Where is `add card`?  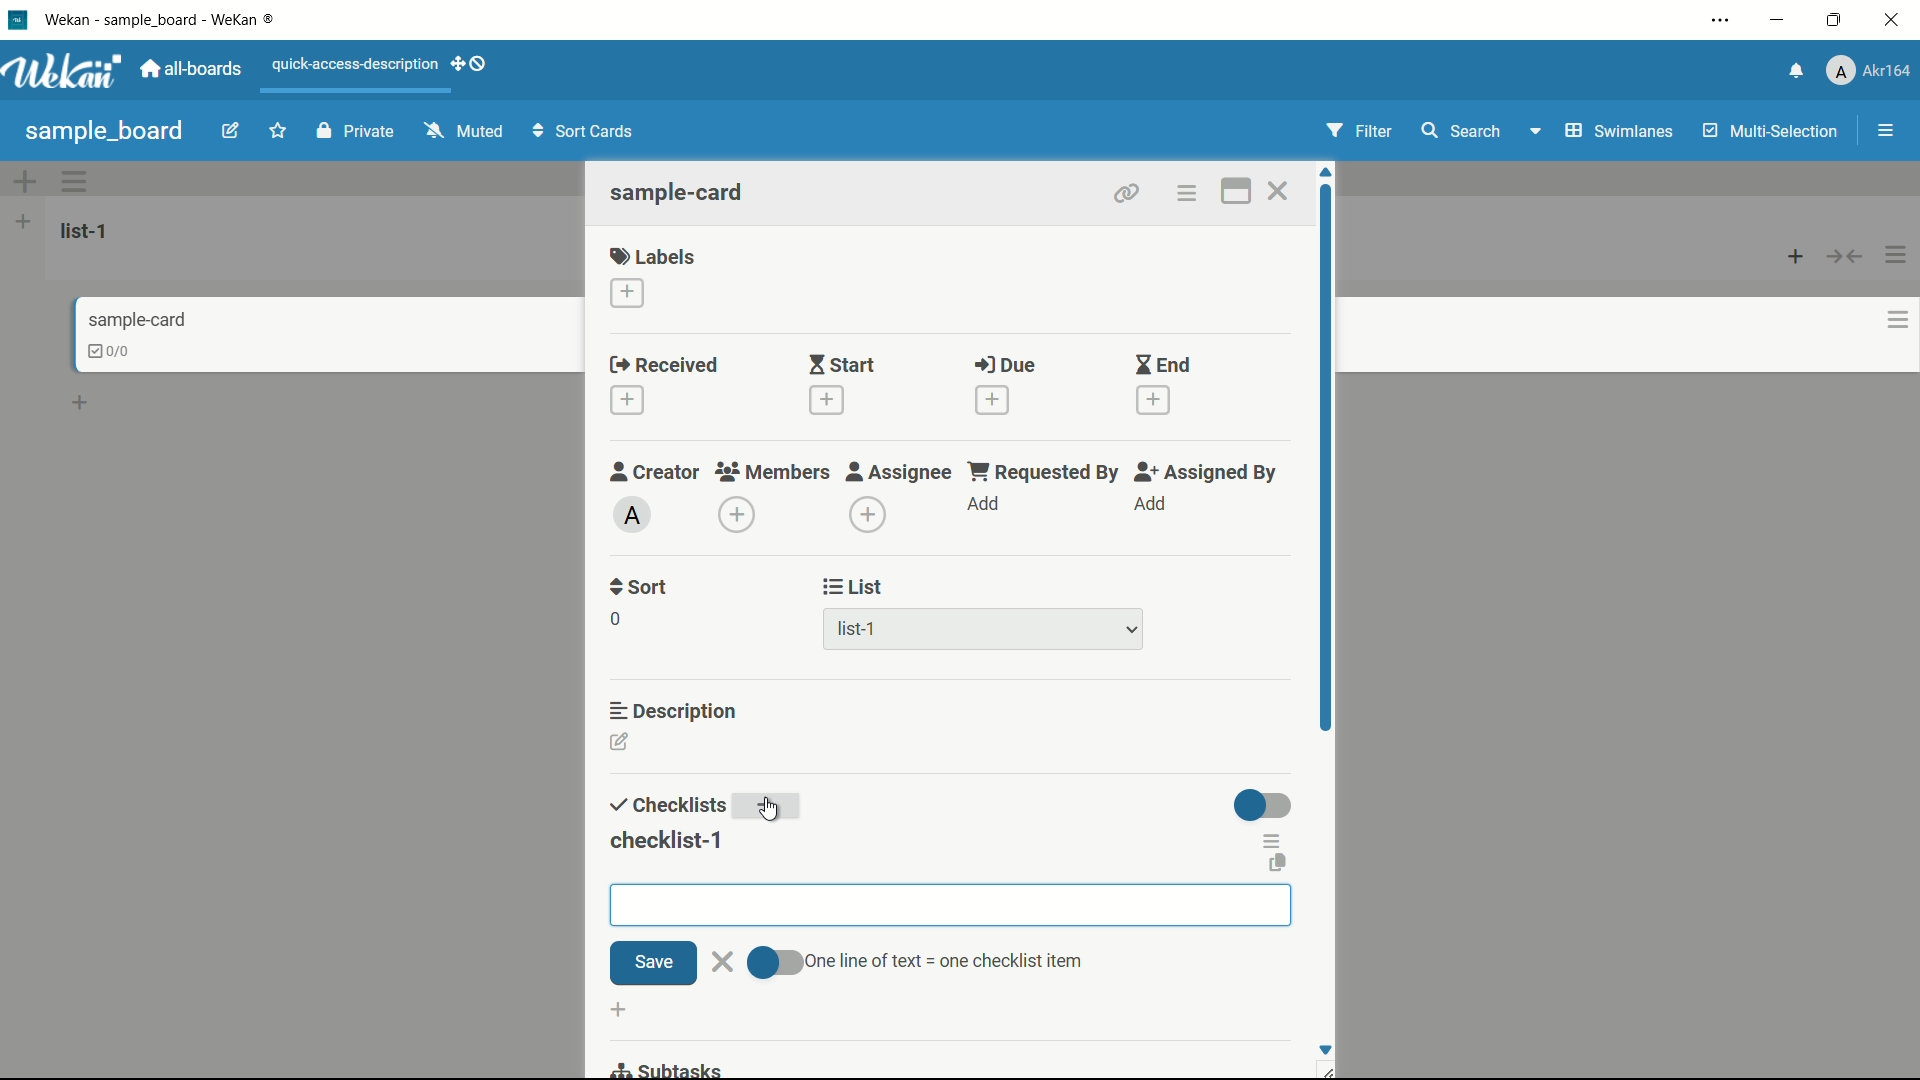
add card is located at coordinates (1796, 255).